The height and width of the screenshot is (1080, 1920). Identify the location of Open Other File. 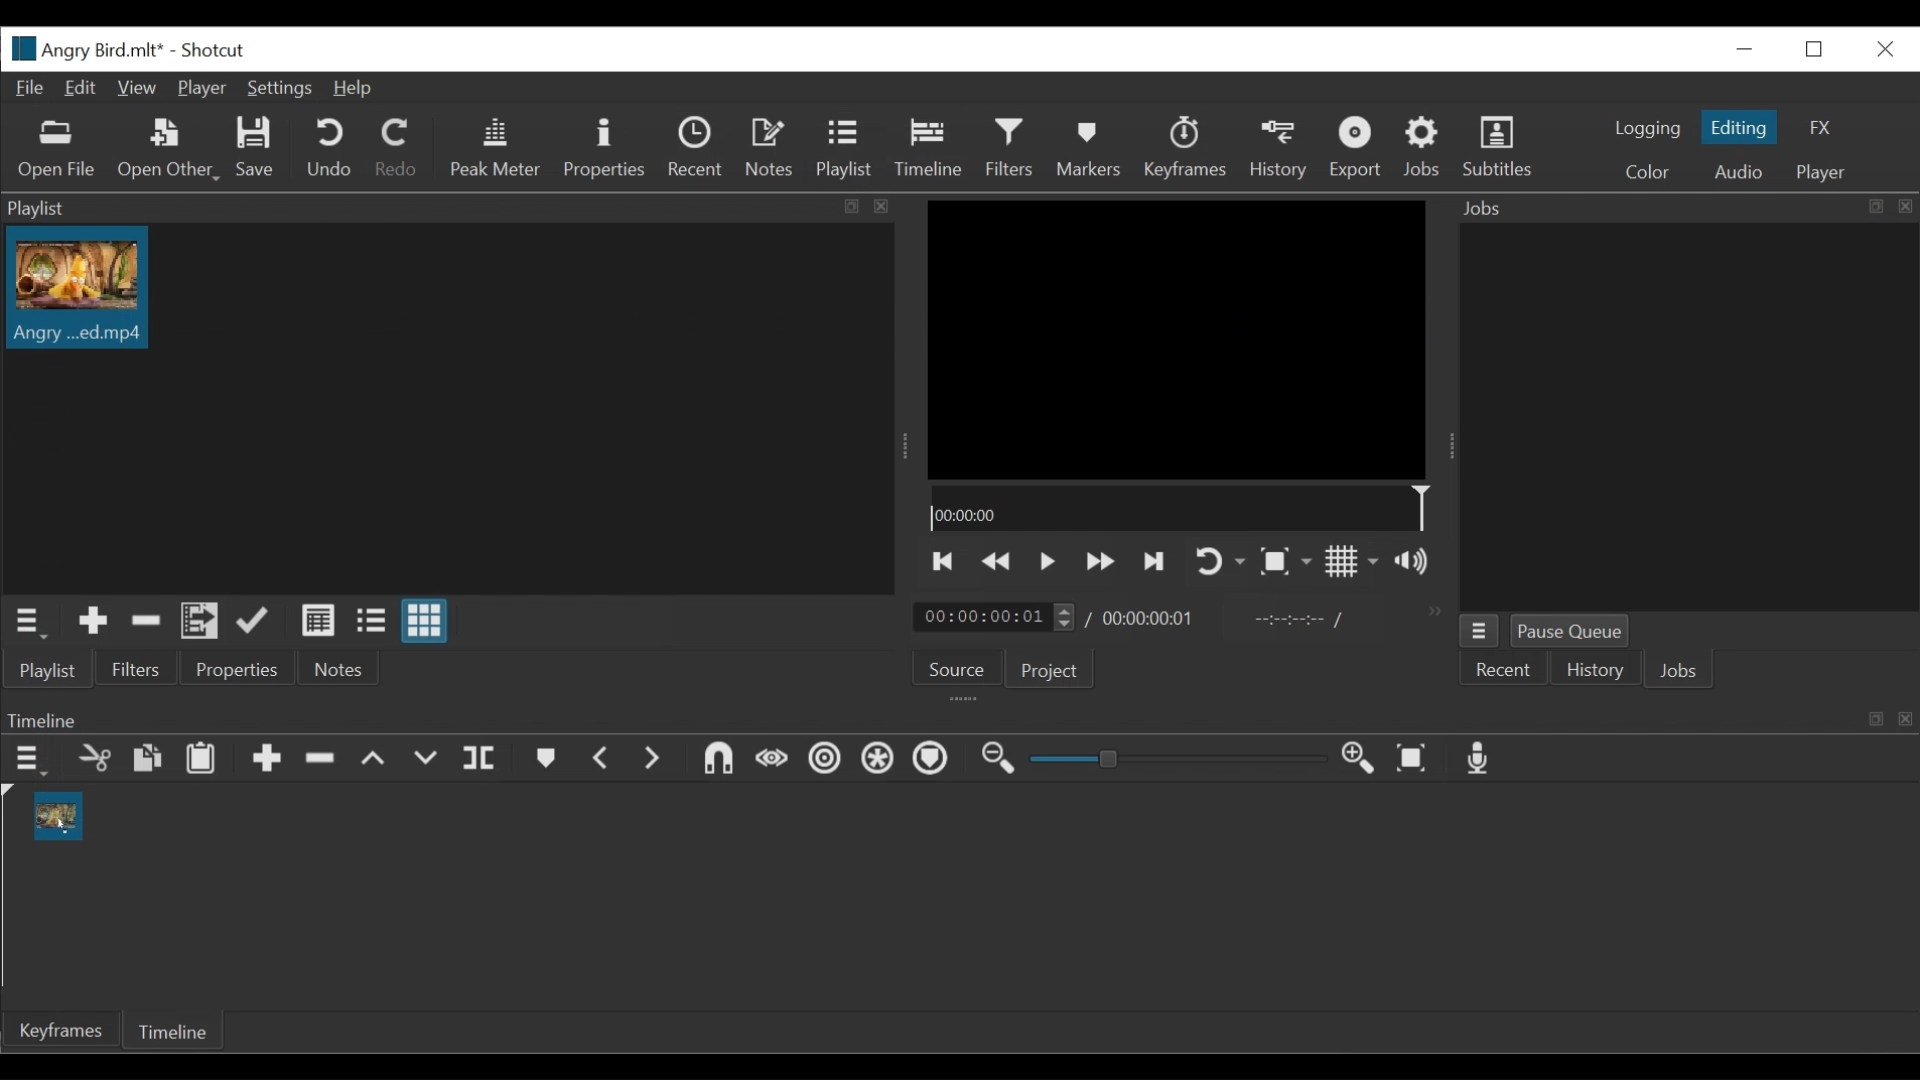
(59, 150).